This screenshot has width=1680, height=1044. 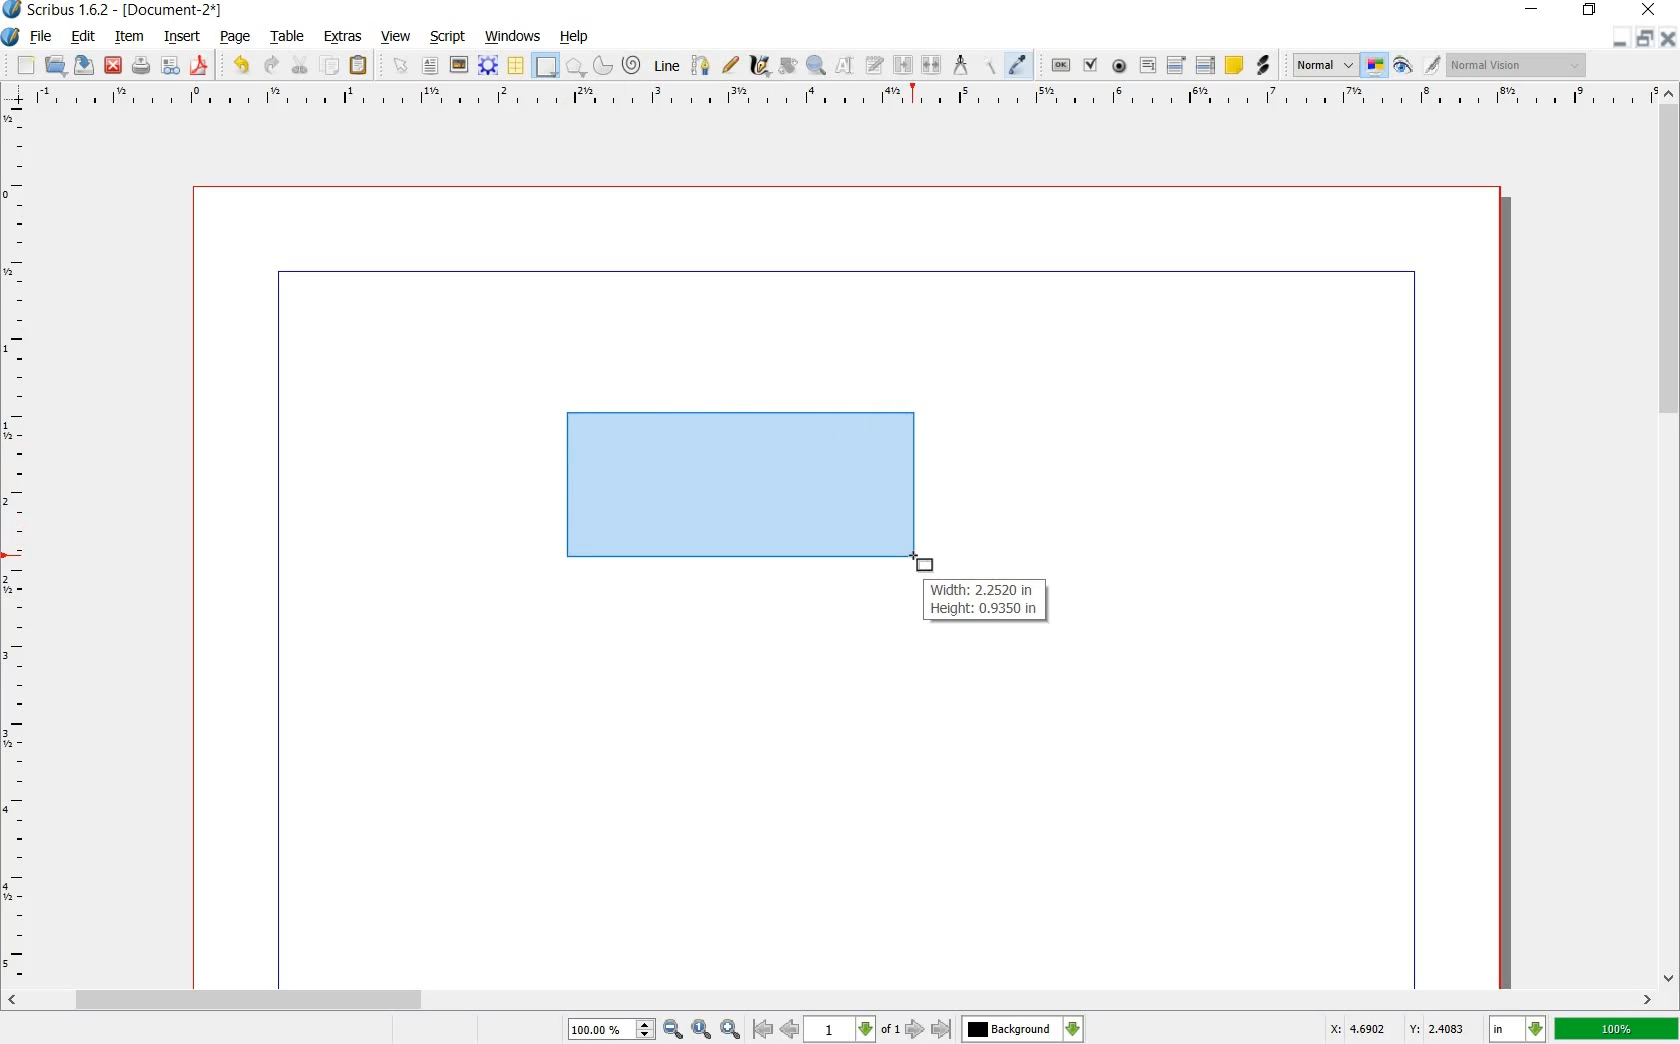 I want to click on CUT, so click(x=301, y=65).